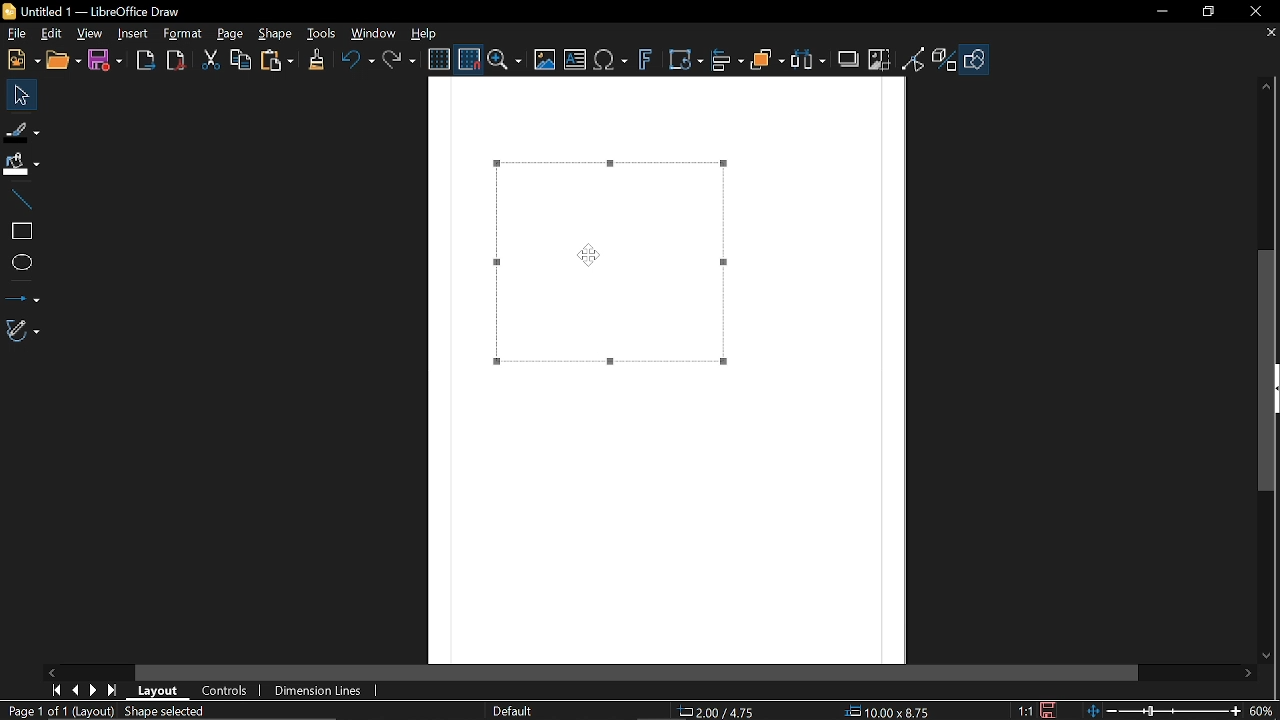 The height and width of the screenshot is (720, 1280). Describe the element at coordinates (134, 35) in the screenshot. I see `Insert` at that location.